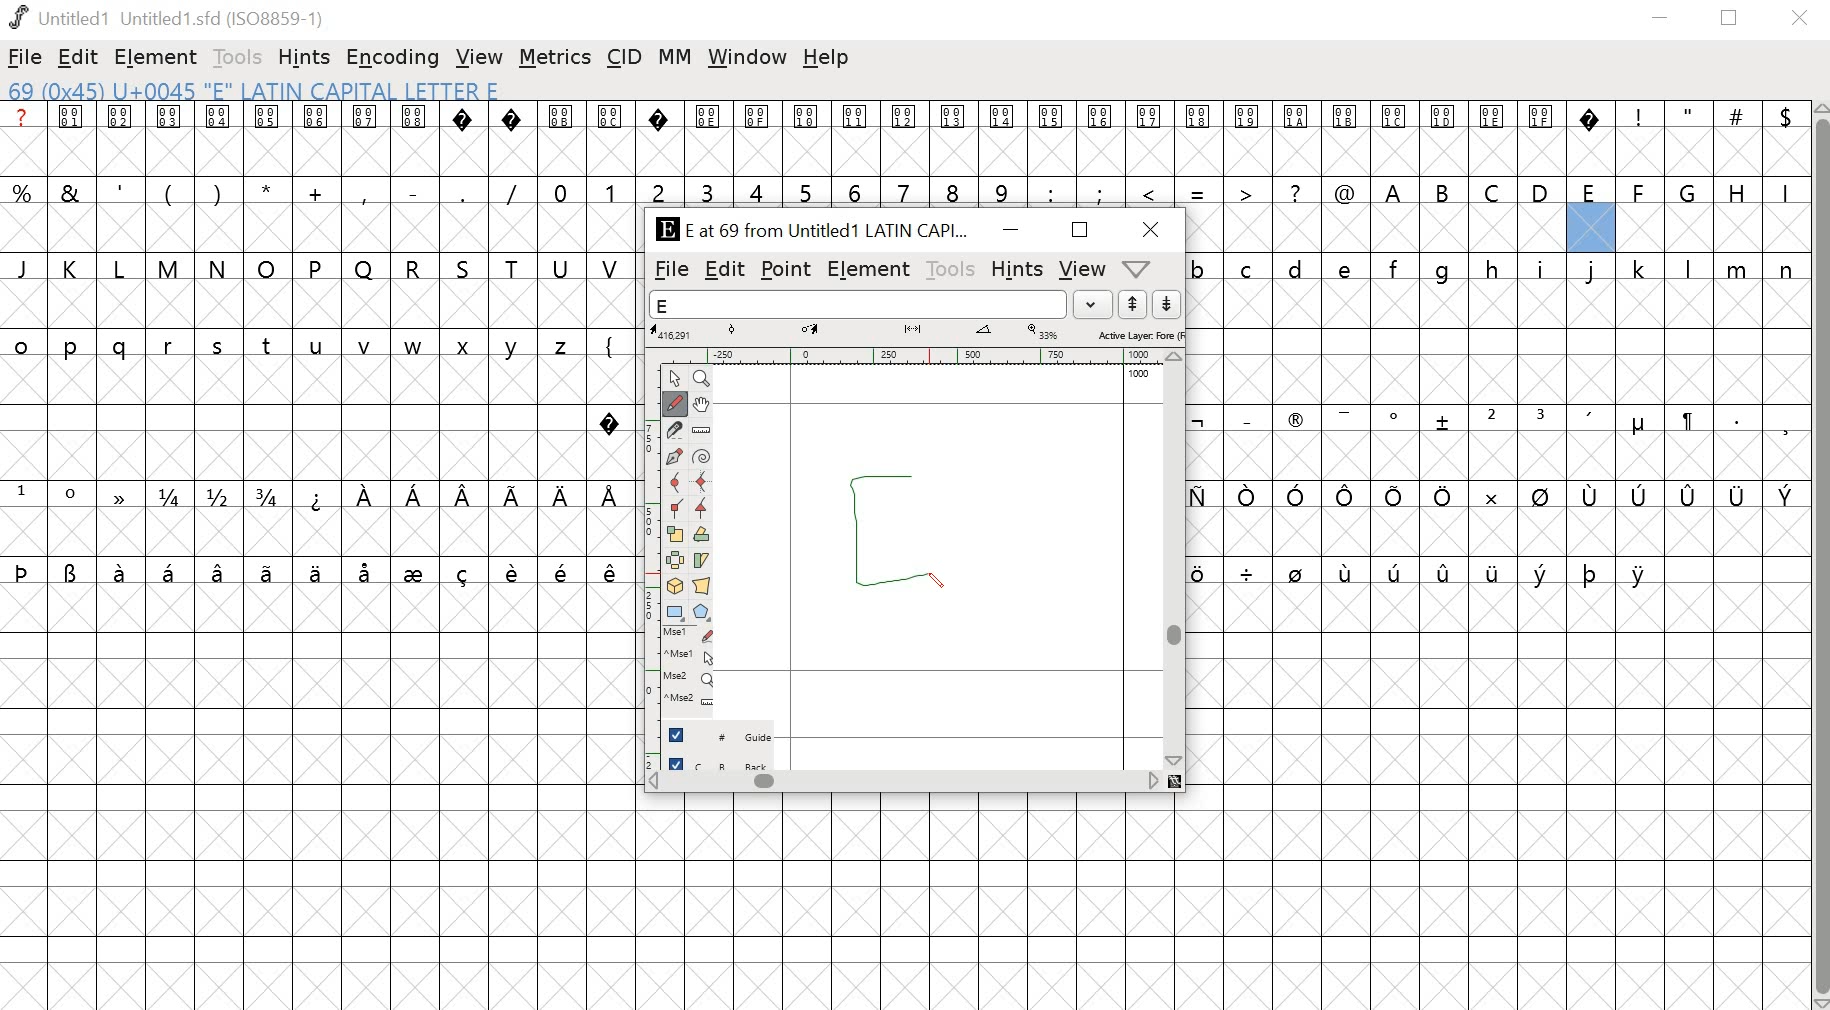  Describe the element at coordinates (1080, 270) in the screenshot. I see `view` at that location.